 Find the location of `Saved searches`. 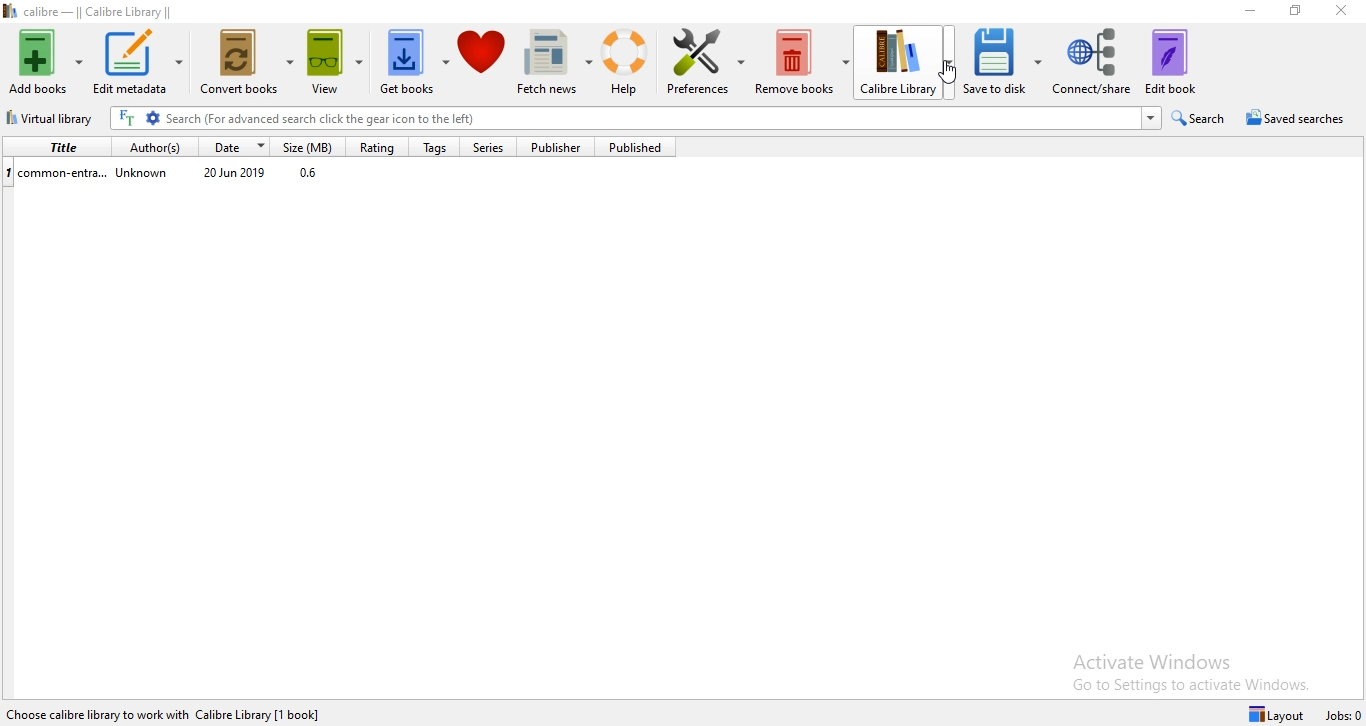

Saved searches is located at coordinates (1300, 119).